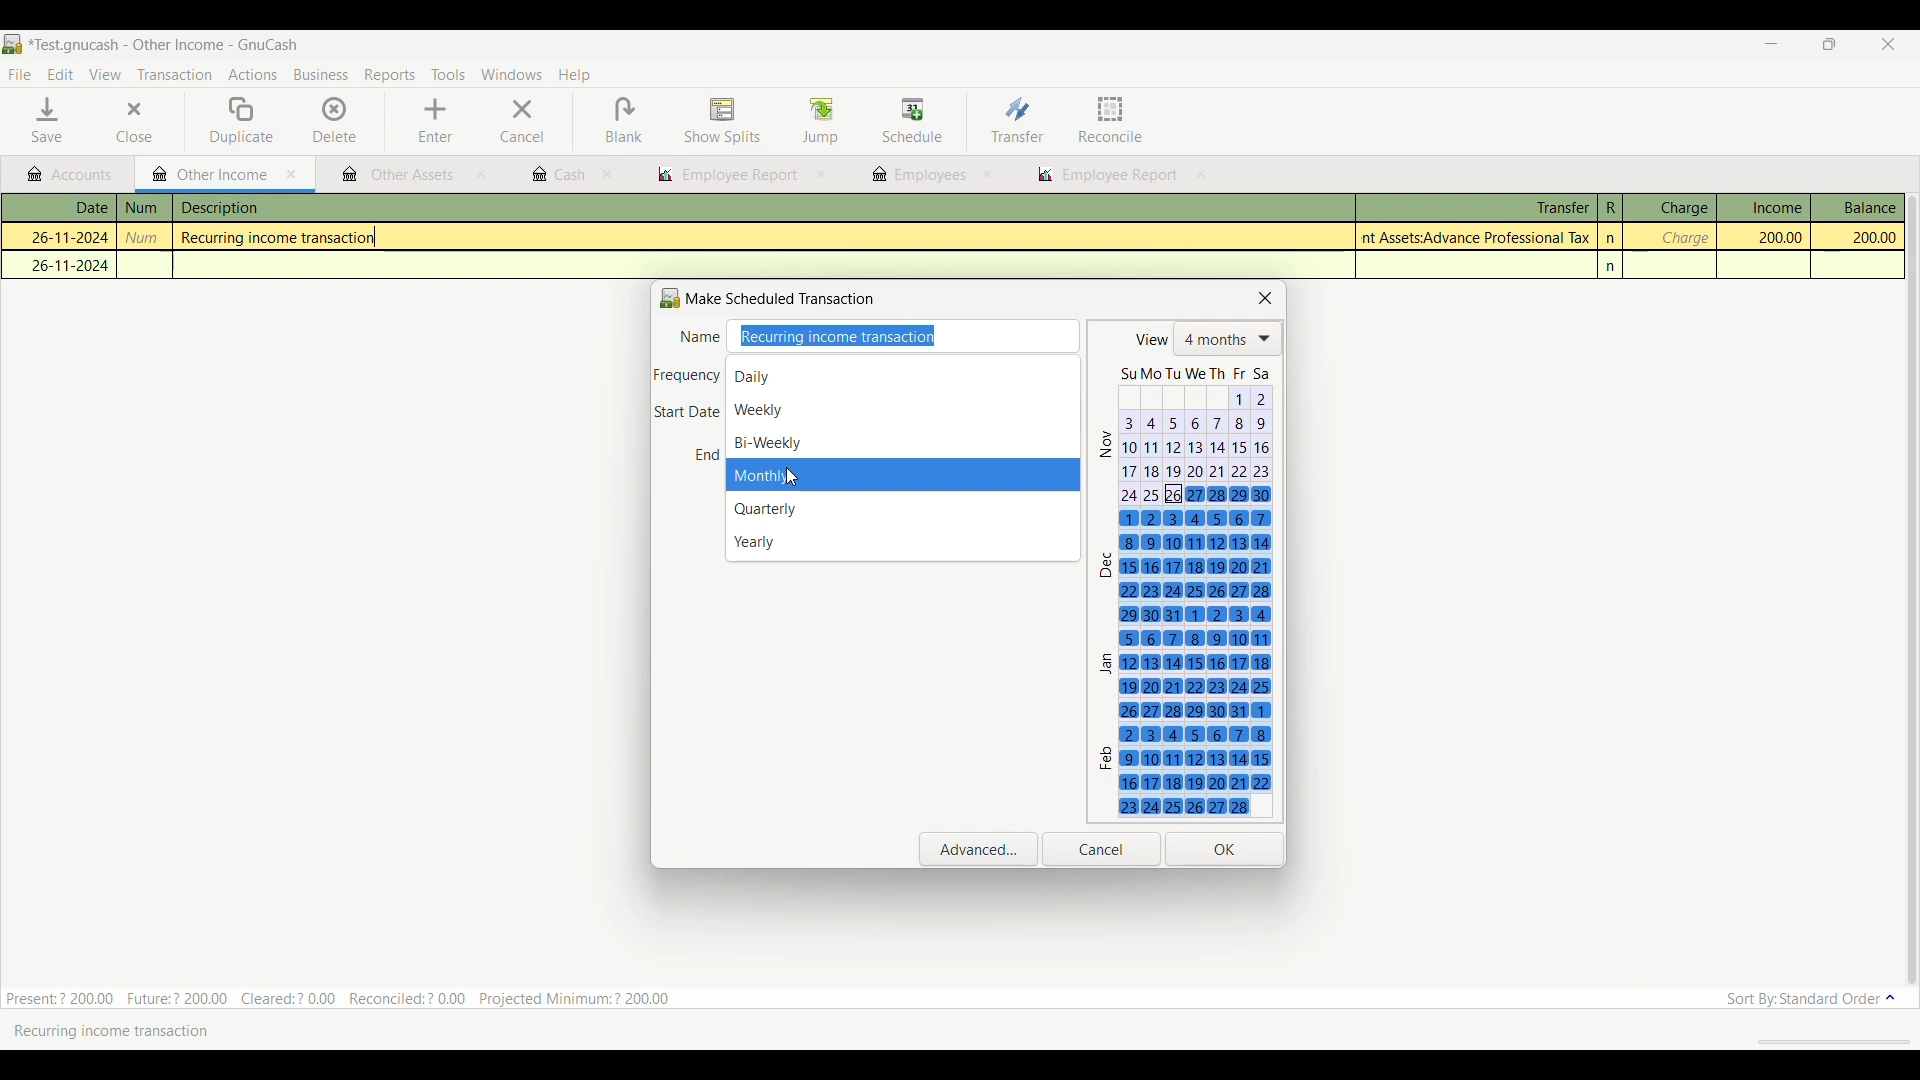 This screenshot has height=1080, width=1920. What do you see at coordinates (820, 120) in the screenshot?
I see `Jump` at bounding box center [820, 120].